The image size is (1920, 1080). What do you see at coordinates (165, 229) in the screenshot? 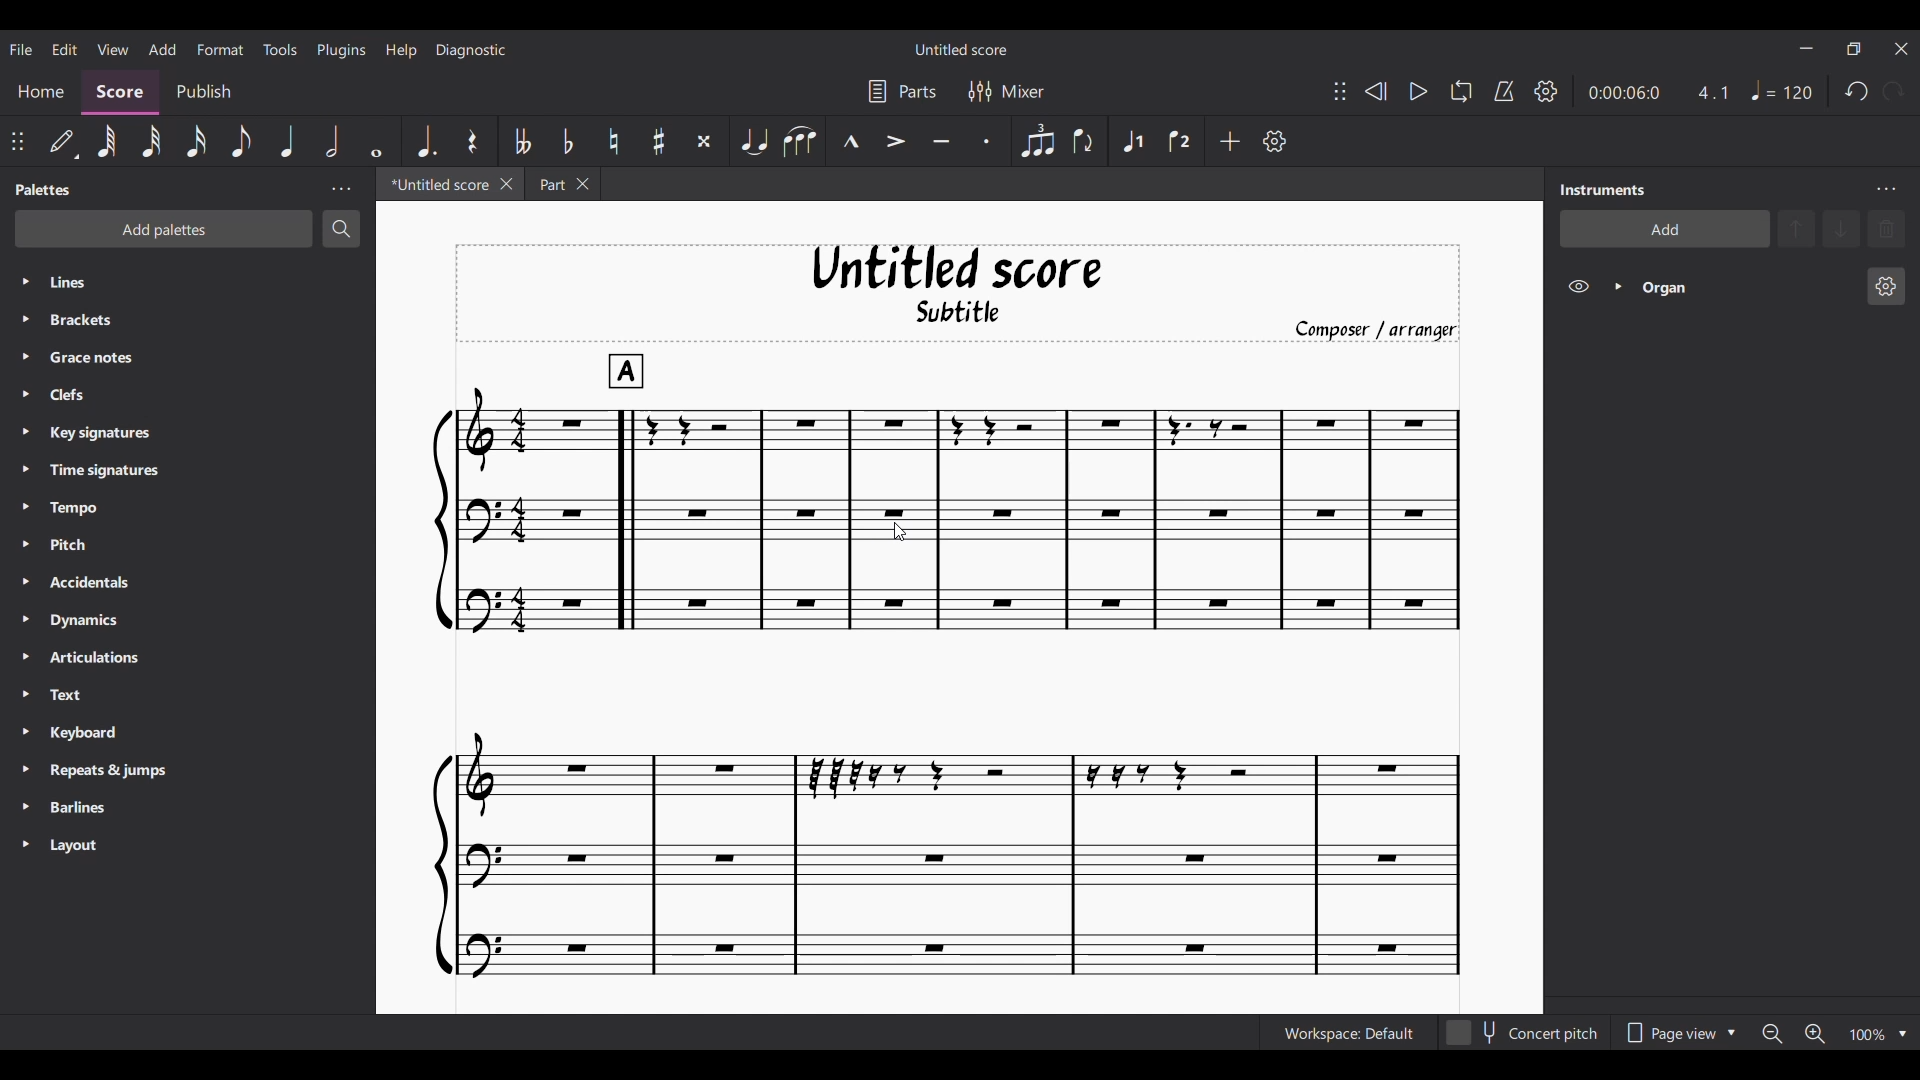
I see `Add palette` at bounding box center [165, 229].